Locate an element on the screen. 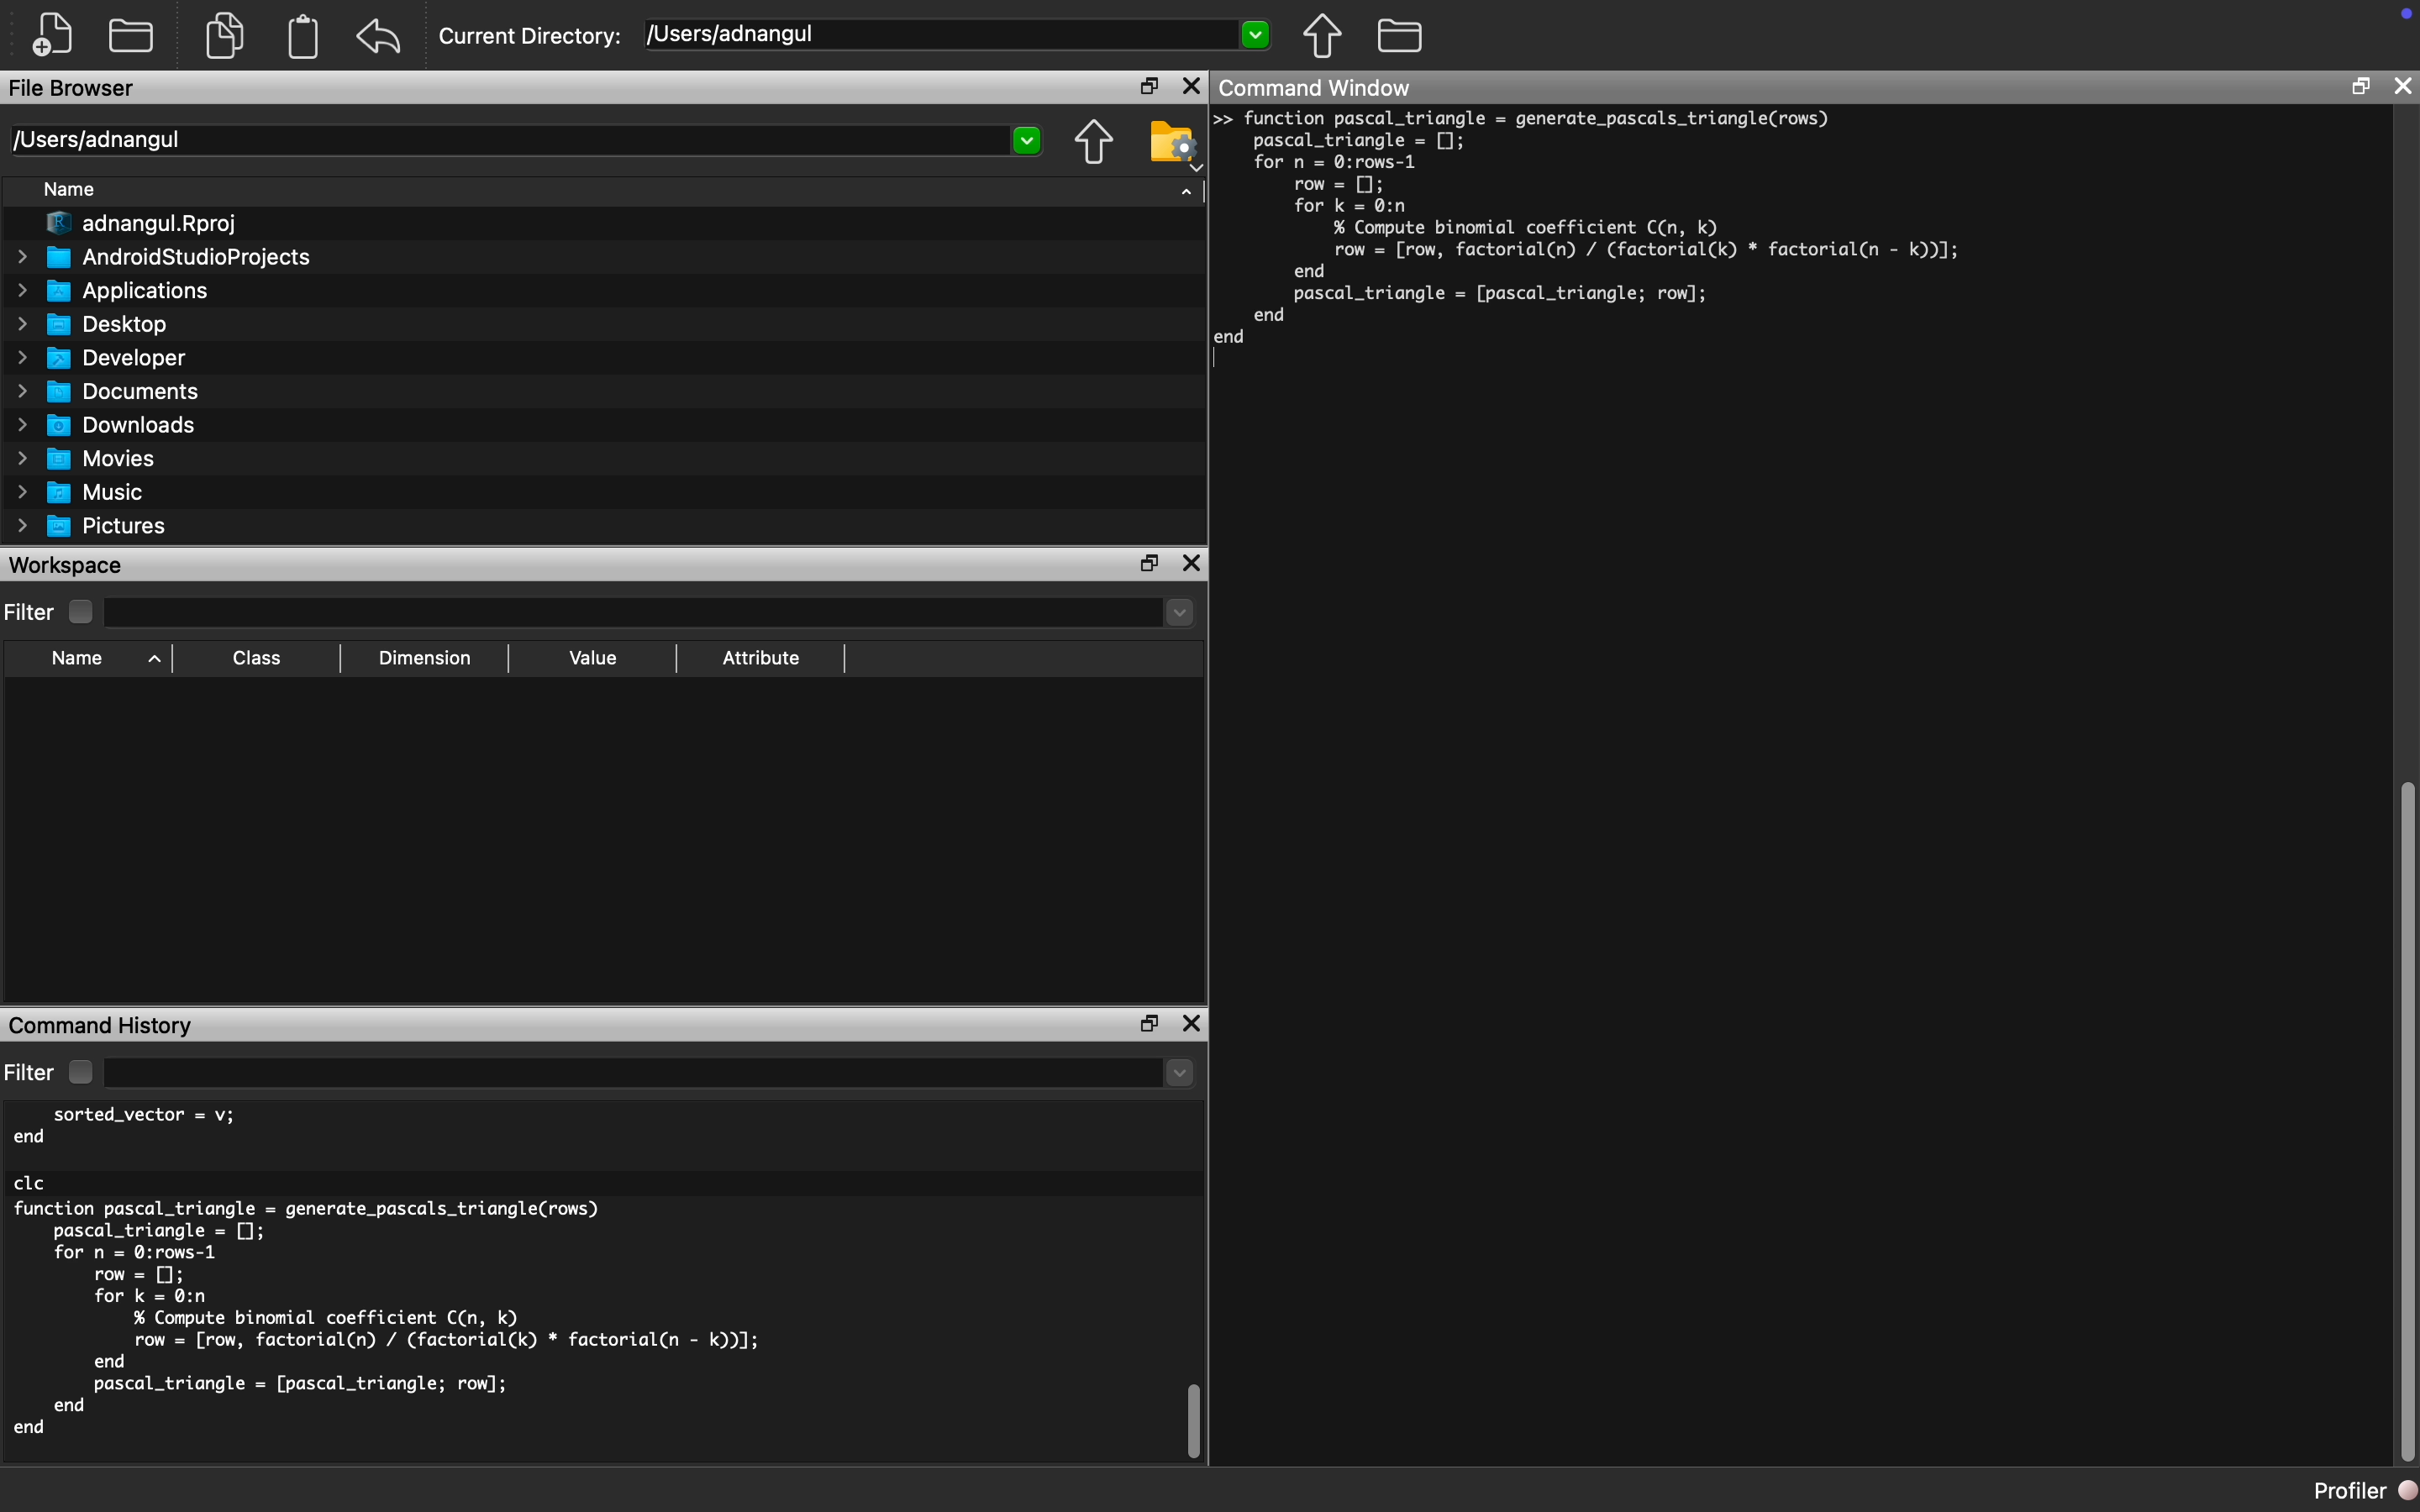  Close is located at coordinates (1193, 565).